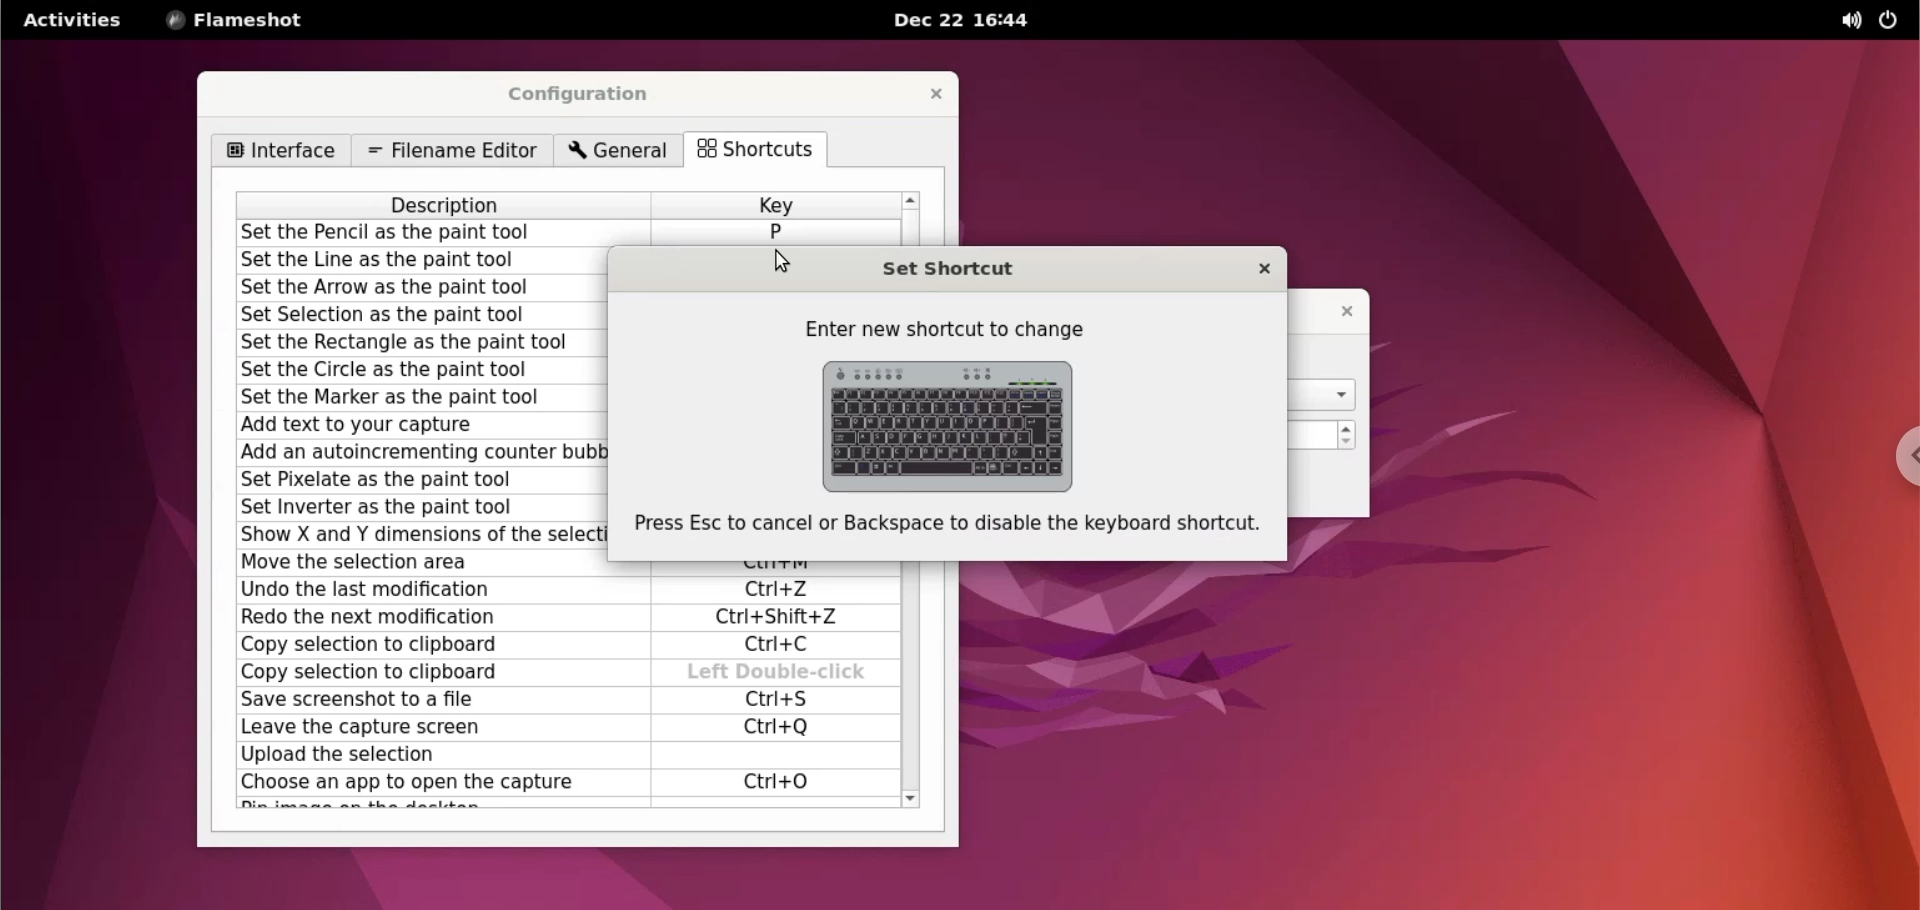 The image size is (1920, 910). Describe the element at coordinates (980, 265) in the screenshot. I see `set shortcut ` at that location.